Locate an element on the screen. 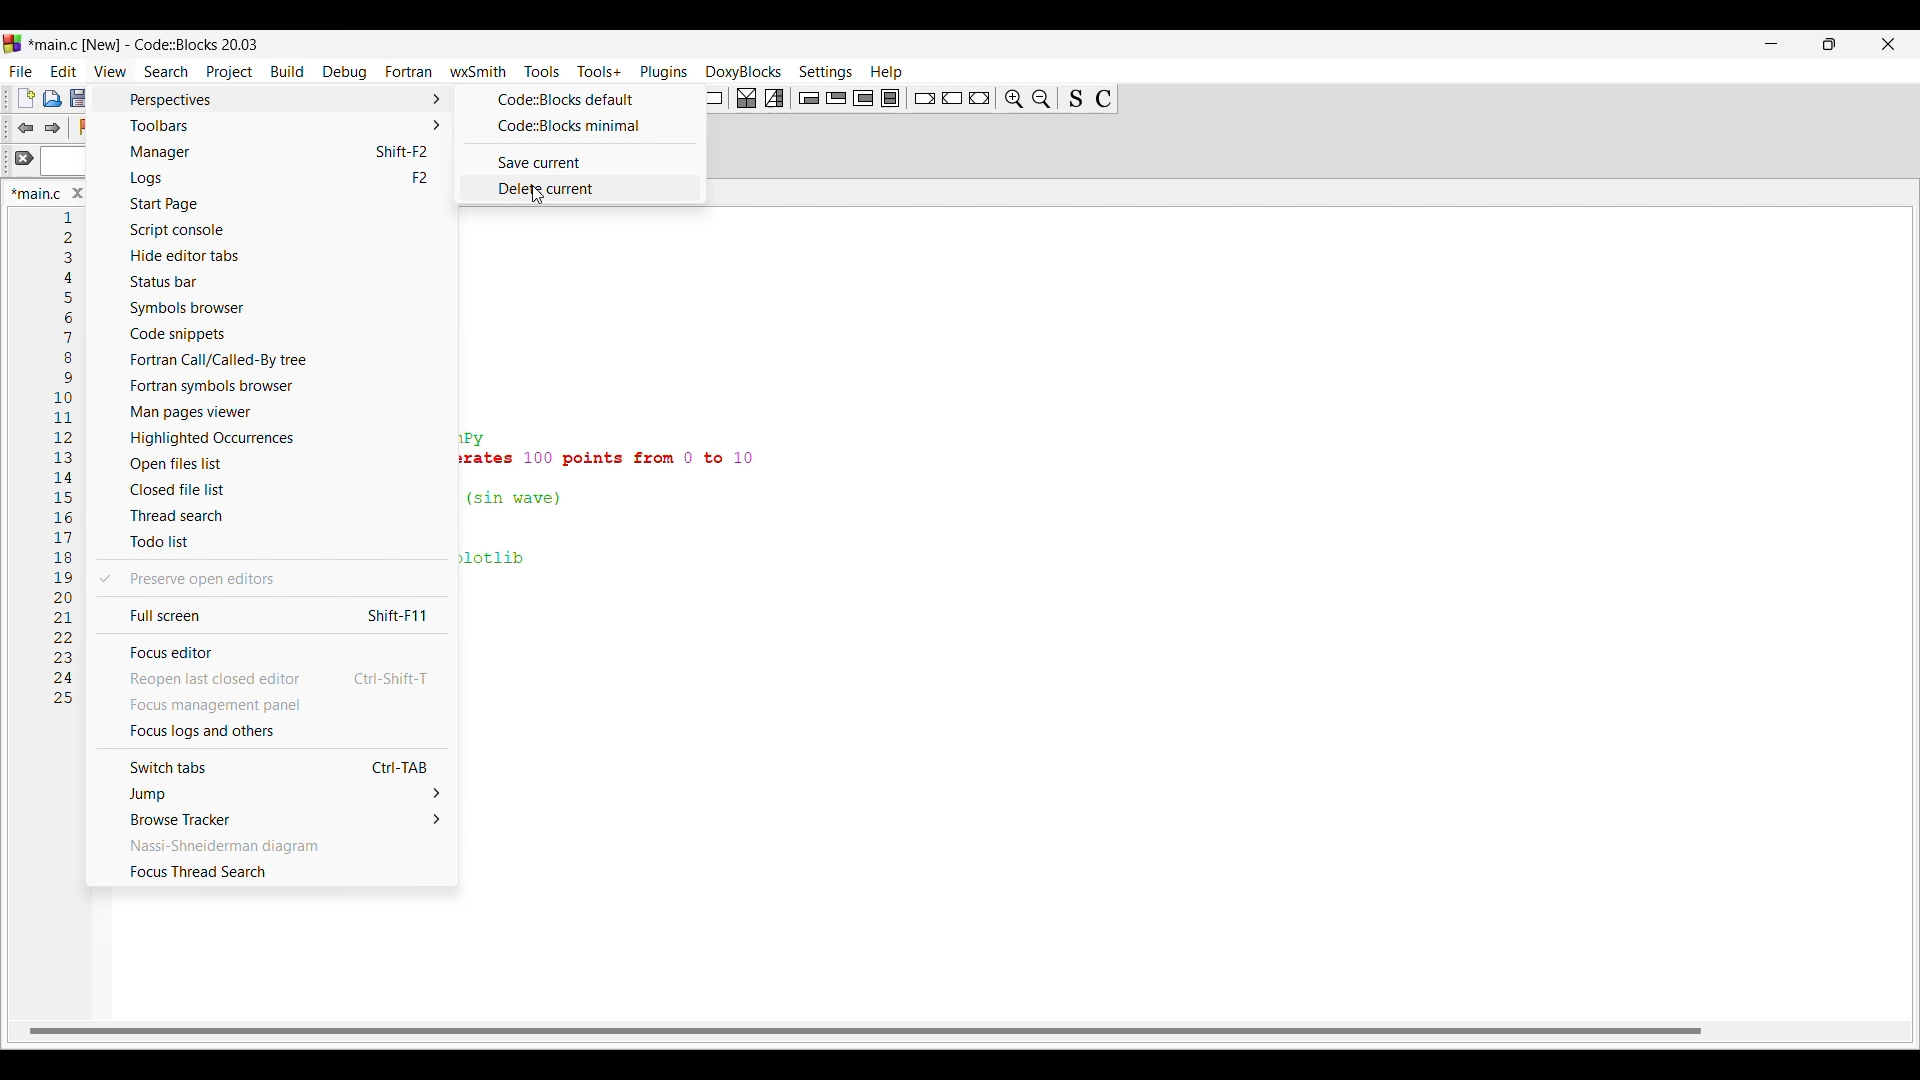  Man pages viewer is located at coordinates (275, 412).